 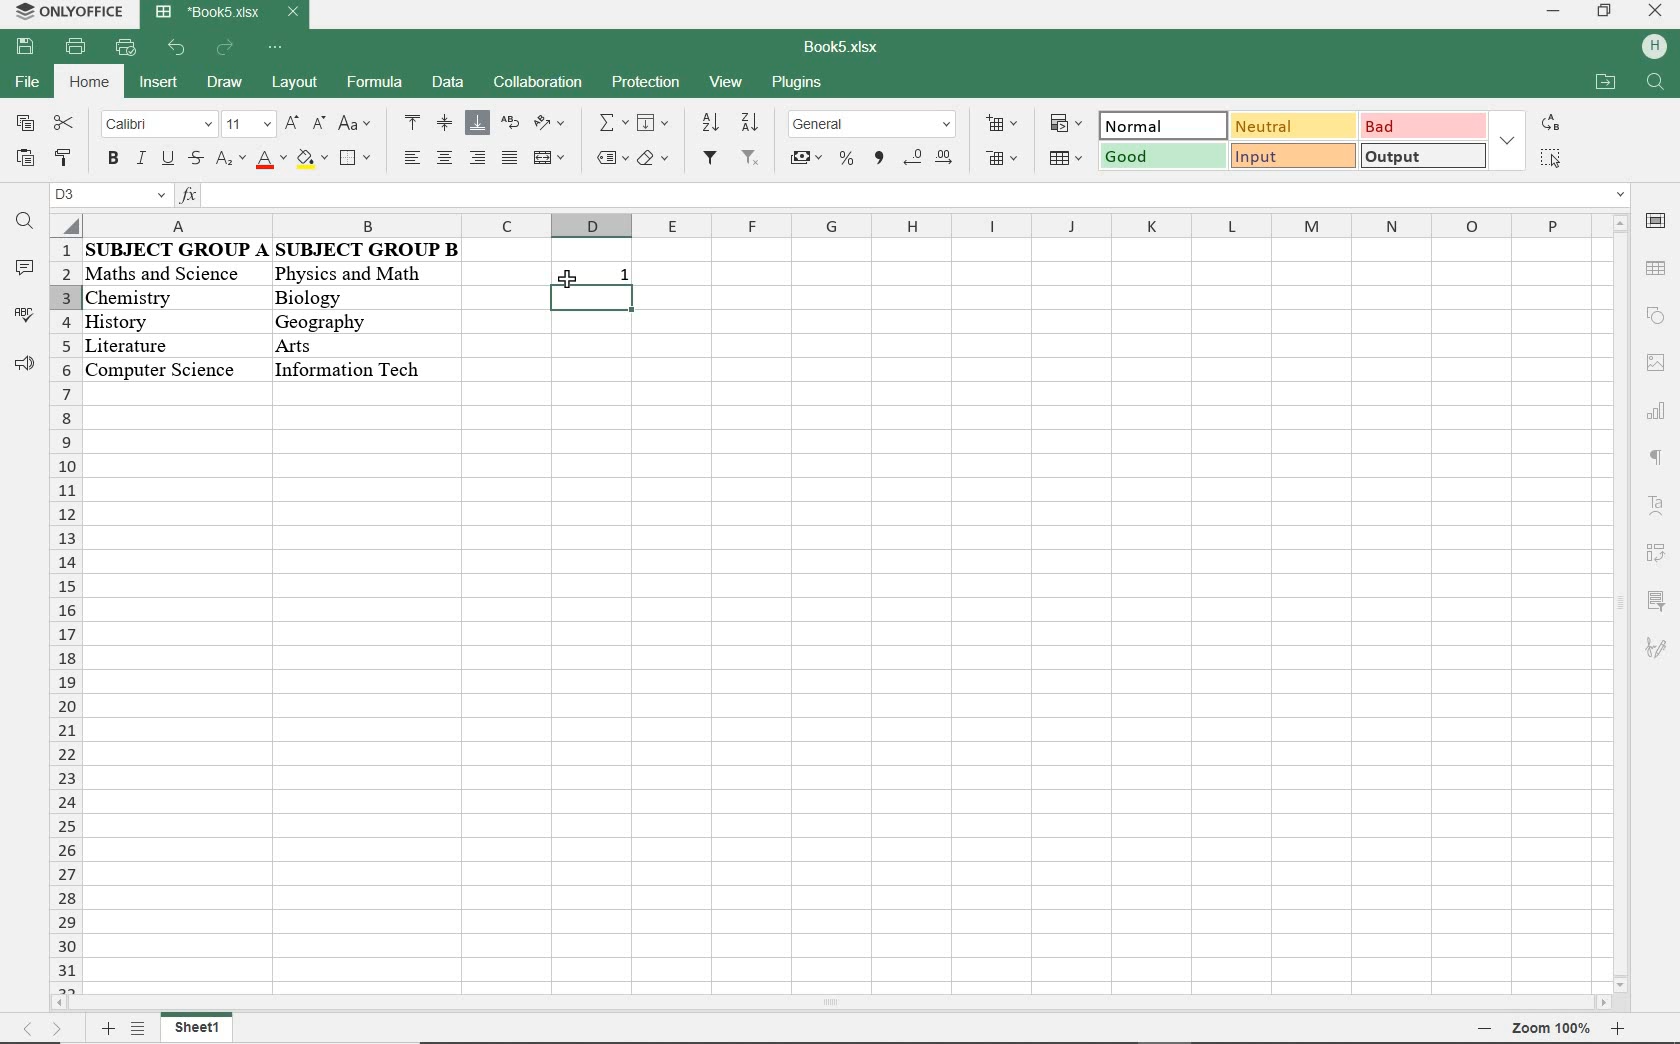 I want to click on document name, so click(x=843, y=48).